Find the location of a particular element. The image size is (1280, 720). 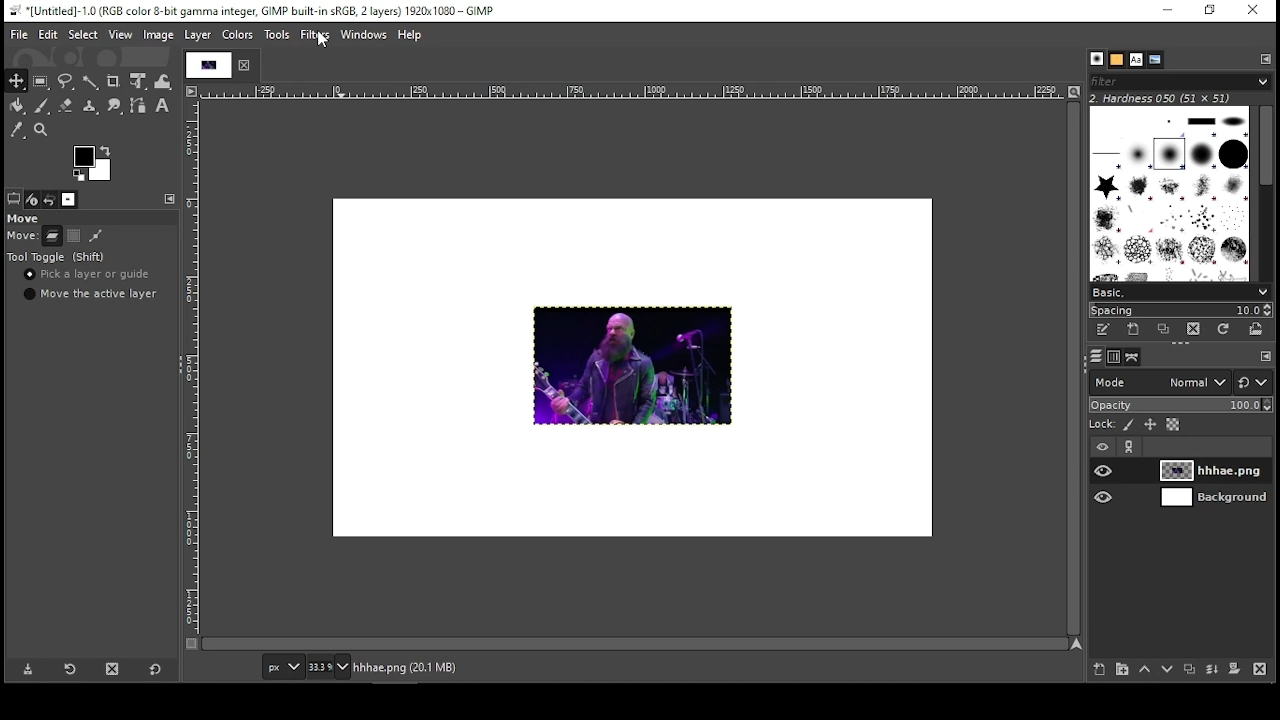

mode is located at coordinates (1158, 384).